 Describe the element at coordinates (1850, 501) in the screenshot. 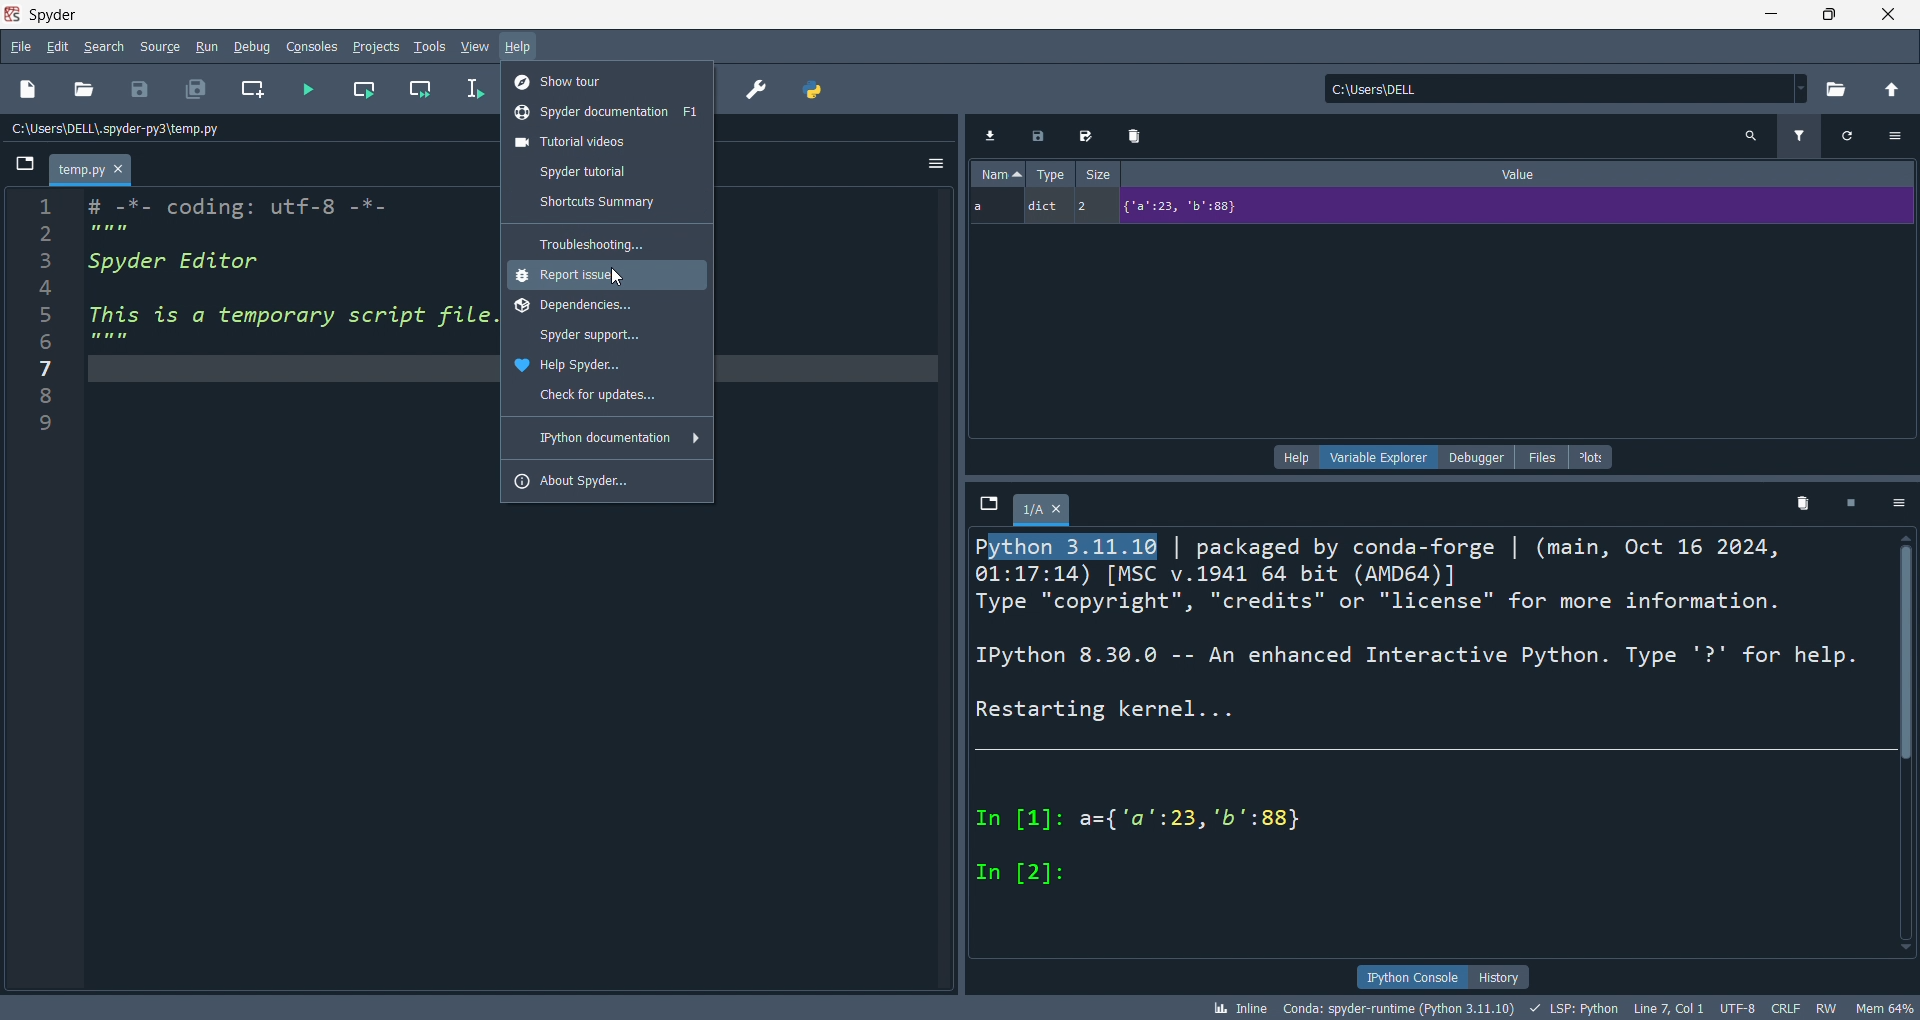

I see `Pause ` at that location.